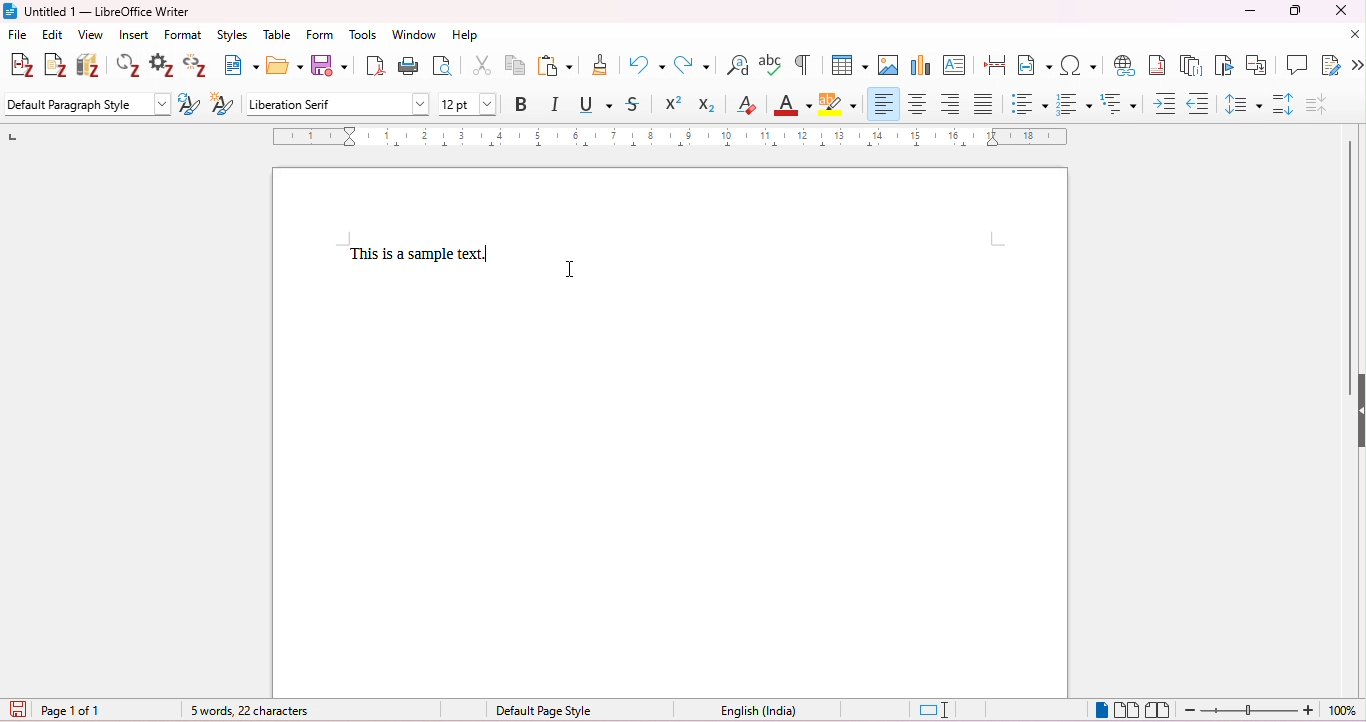 Image resolution: width=1366 pixels, height=722 pixels. What do you see at coordinates (81, 711) in the screenshot?
I see `page 1 of 1` at bounding box center [81, 711].